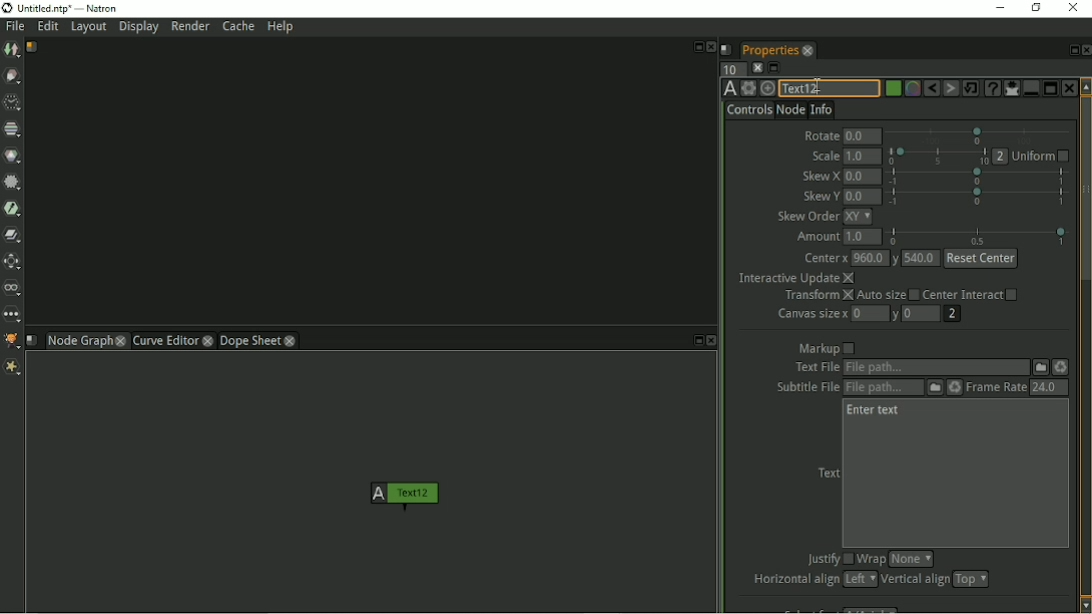 This screenshot has width=1092, height=614. I want to click on Extra, so click(15, 369).